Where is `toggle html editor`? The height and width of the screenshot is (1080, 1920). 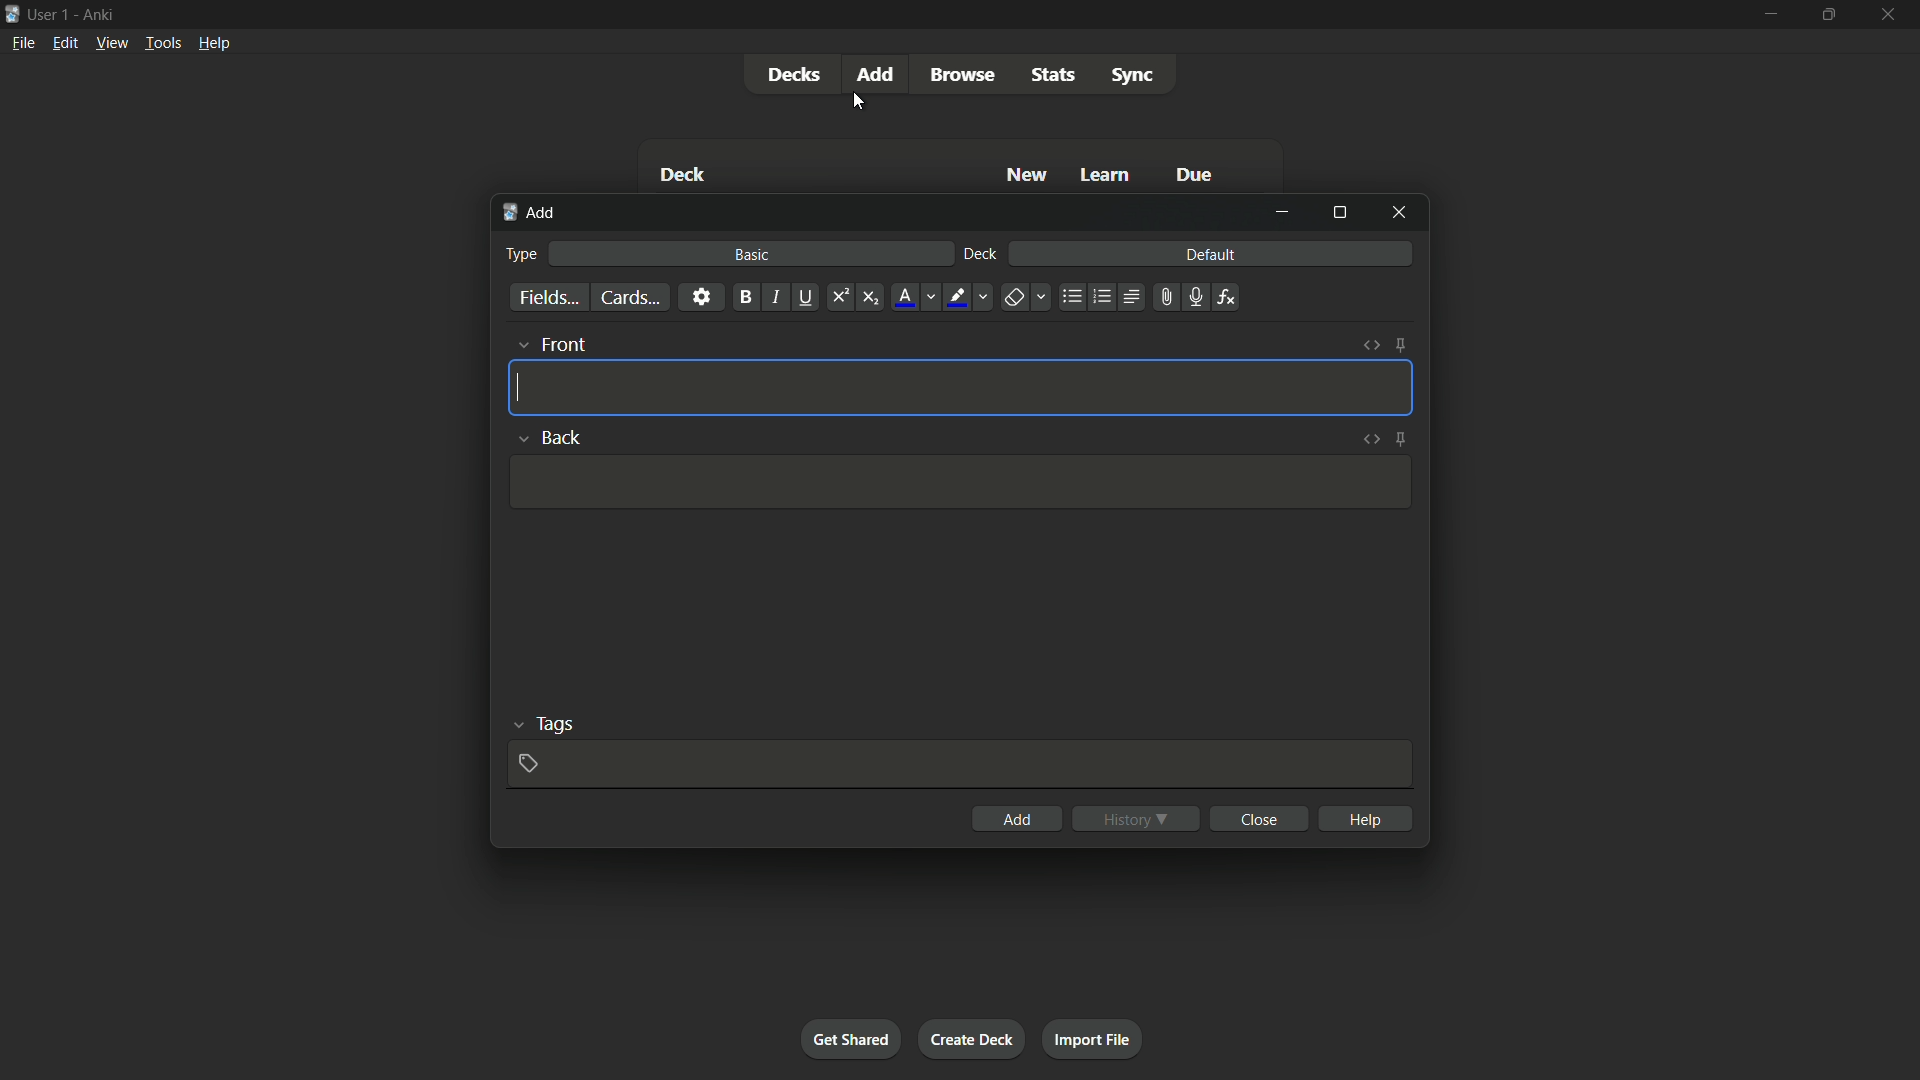
toggle html editor is located at coordinates (1371, 437).